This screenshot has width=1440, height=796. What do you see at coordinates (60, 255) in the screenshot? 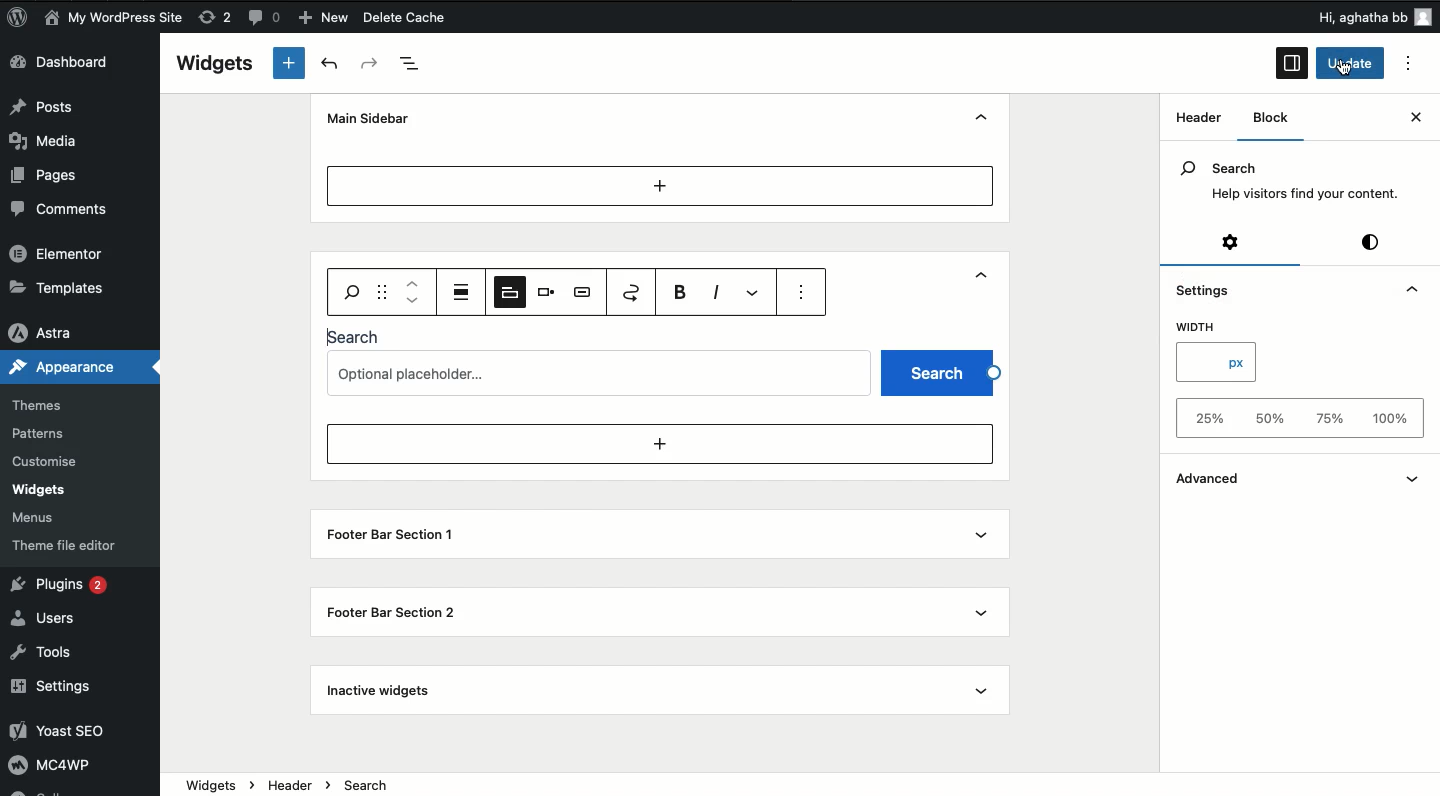
I see `Elementor` at bounding box center [60, 255].